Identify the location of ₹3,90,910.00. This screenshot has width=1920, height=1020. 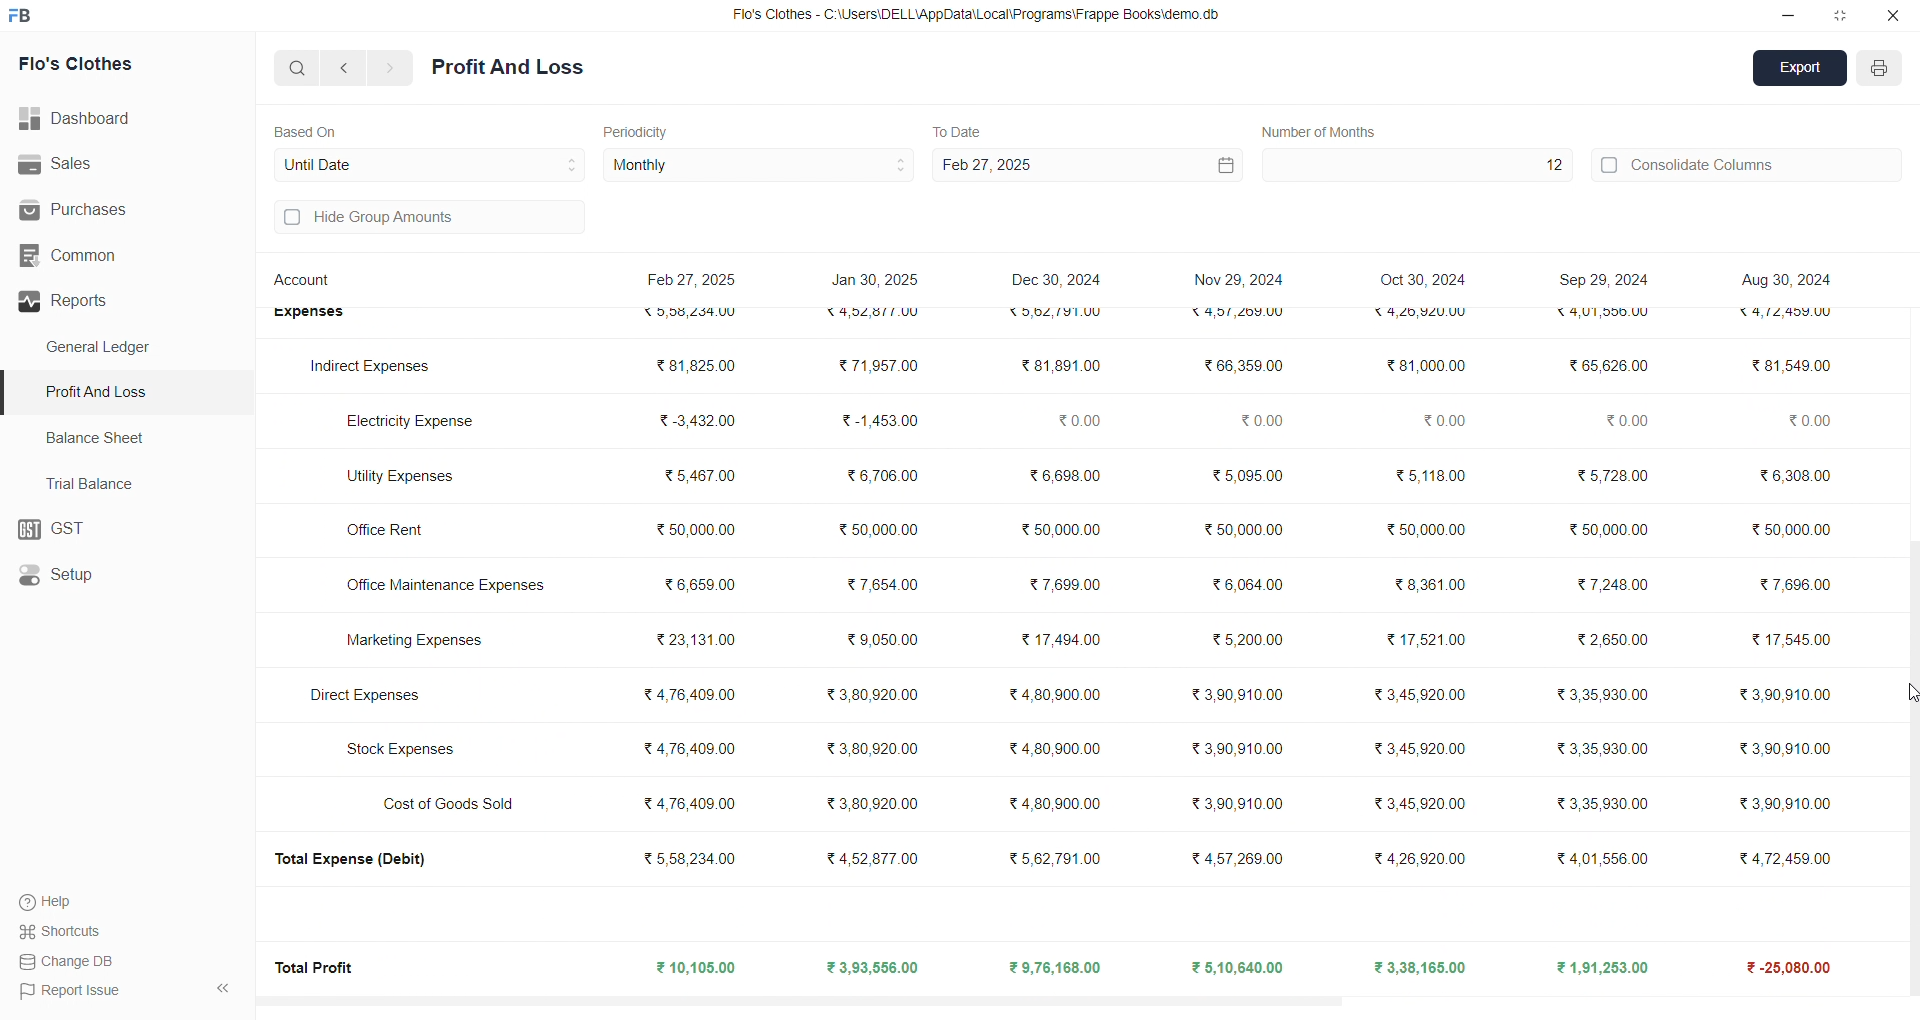
(1238, 804).